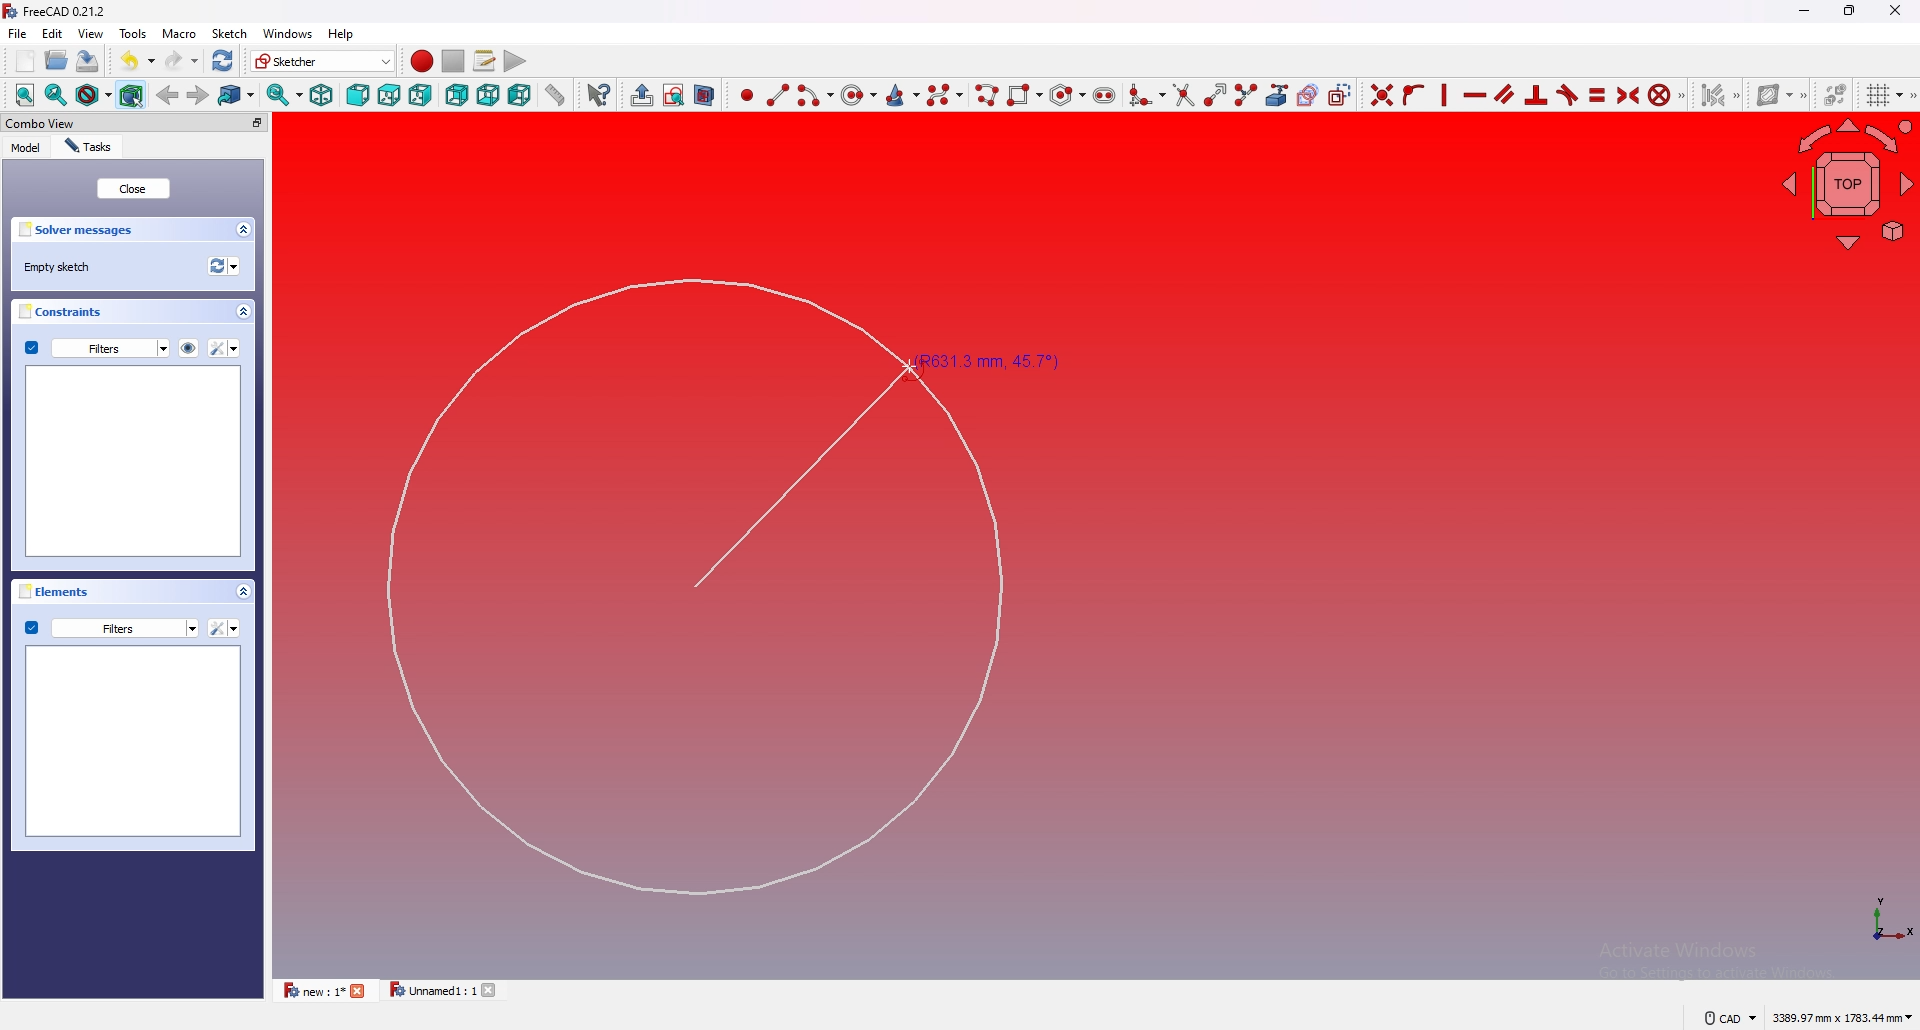  Describe the element at coordinates (746, 95) in the screenshot. I see `create point` at that location.